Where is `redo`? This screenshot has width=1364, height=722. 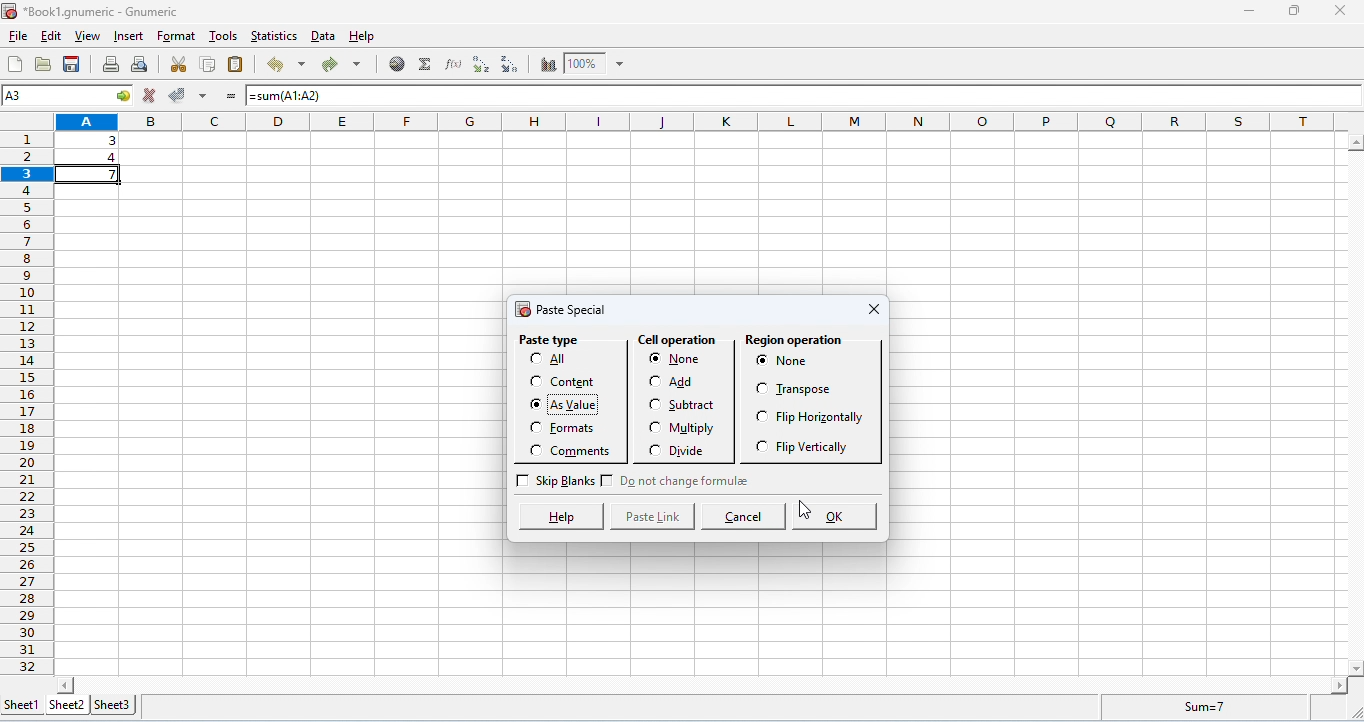
redo is located at coordinates (338, 65).